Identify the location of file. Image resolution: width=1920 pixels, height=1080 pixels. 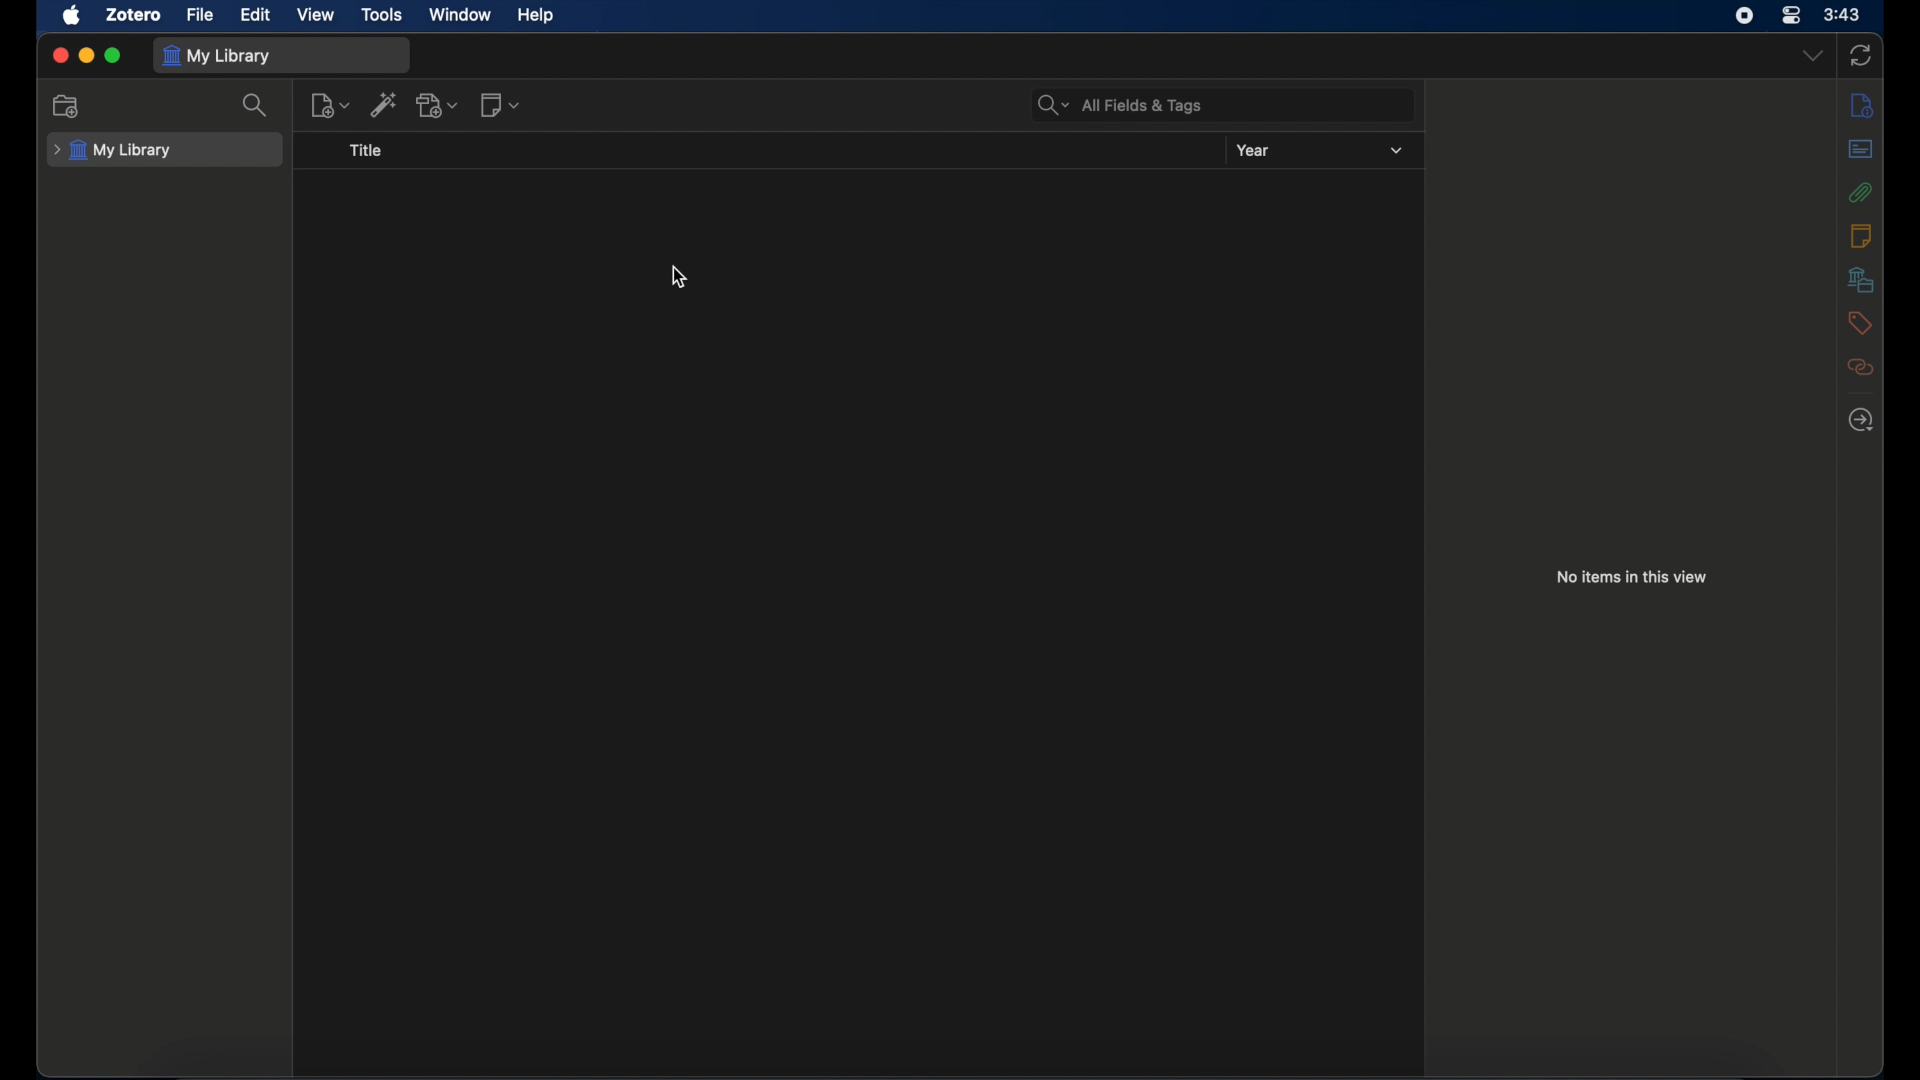
(200, 15).